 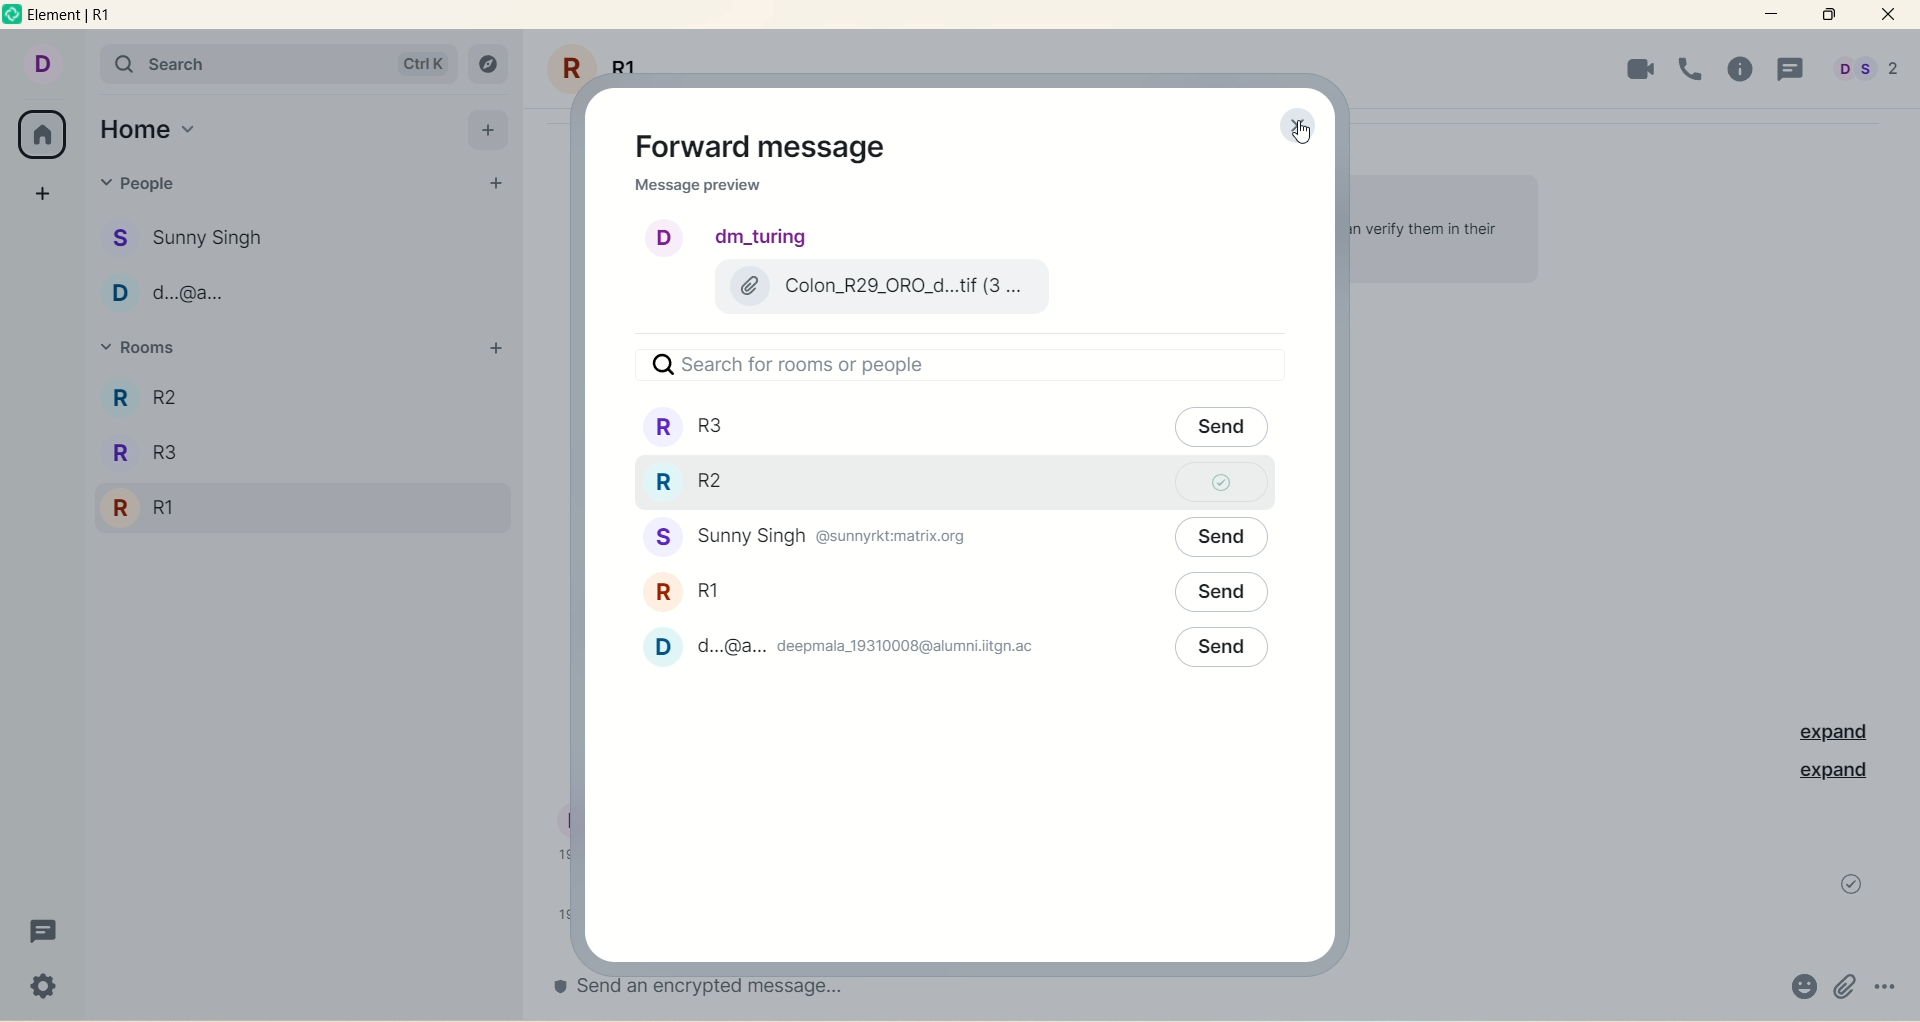 I want to click on R2, so click(x=159, y=457).